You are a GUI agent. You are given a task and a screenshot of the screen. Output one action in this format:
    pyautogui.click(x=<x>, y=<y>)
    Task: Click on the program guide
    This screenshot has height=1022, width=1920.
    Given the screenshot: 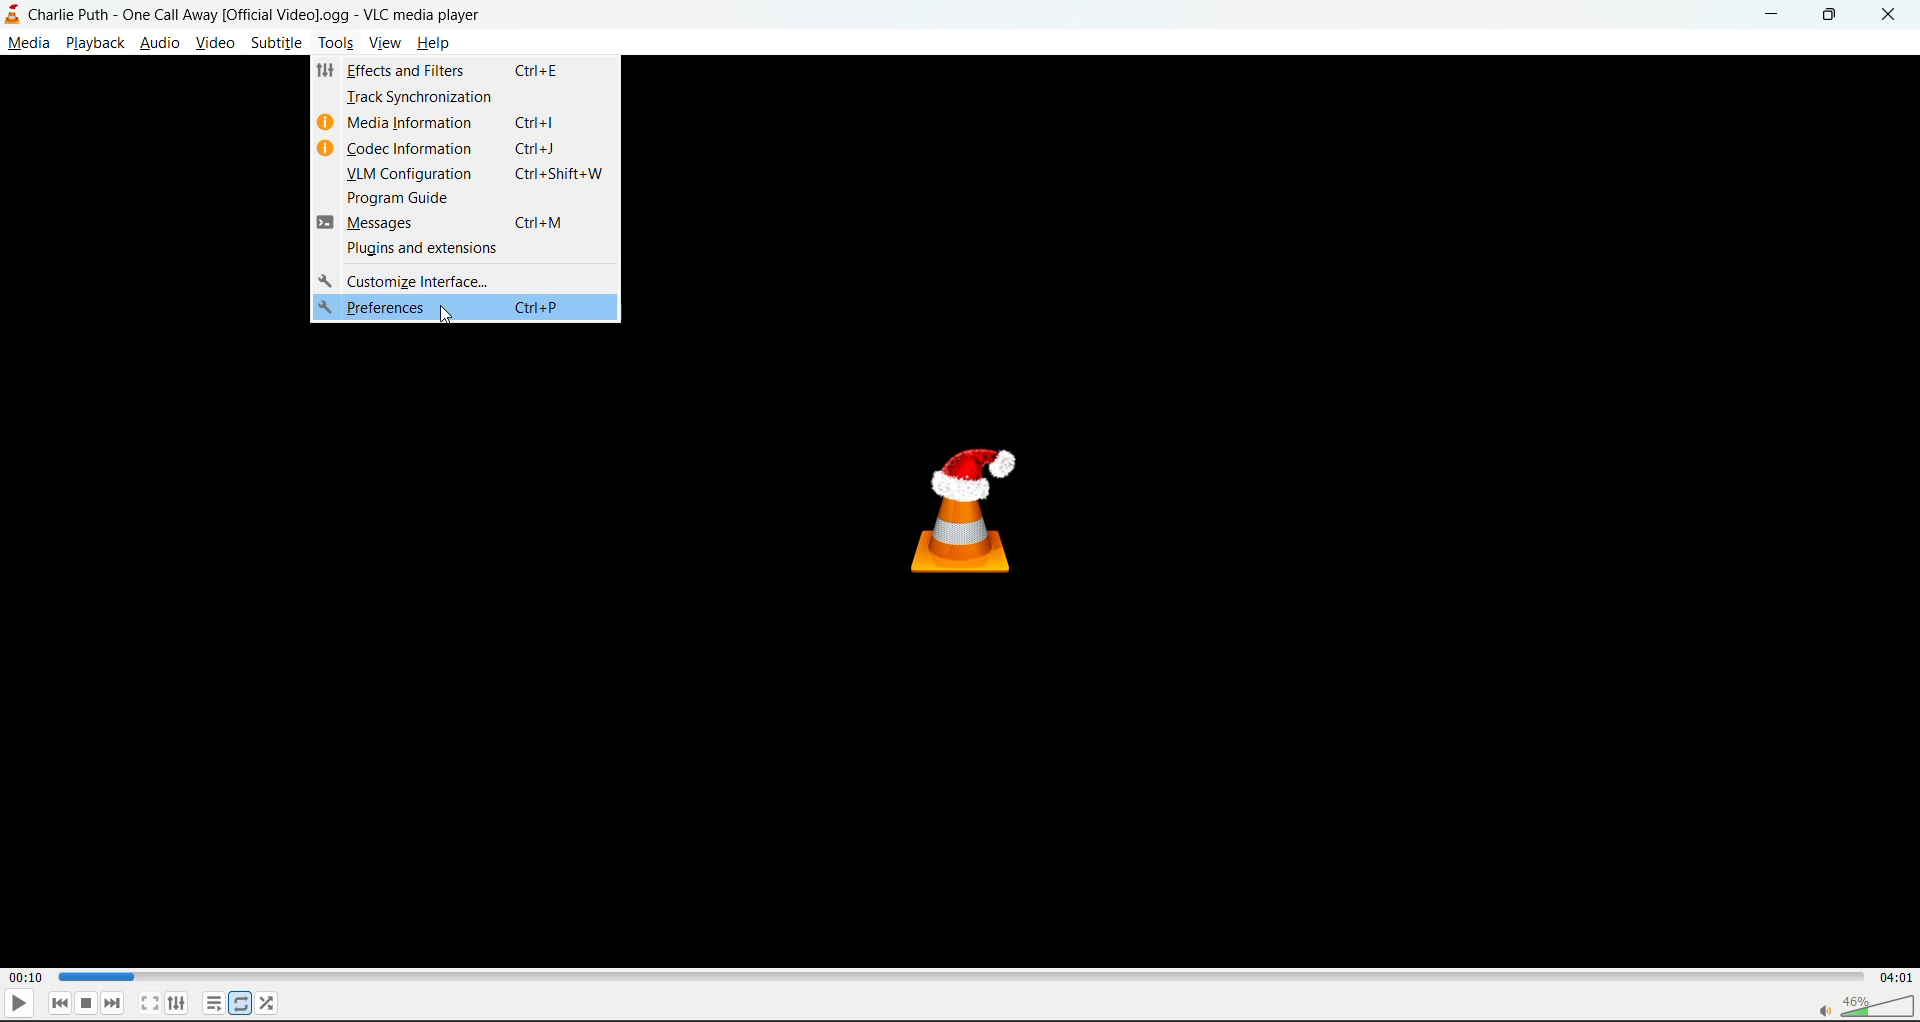 What is the action you would take?
    pyautogui.click(x=481, y=199)
    